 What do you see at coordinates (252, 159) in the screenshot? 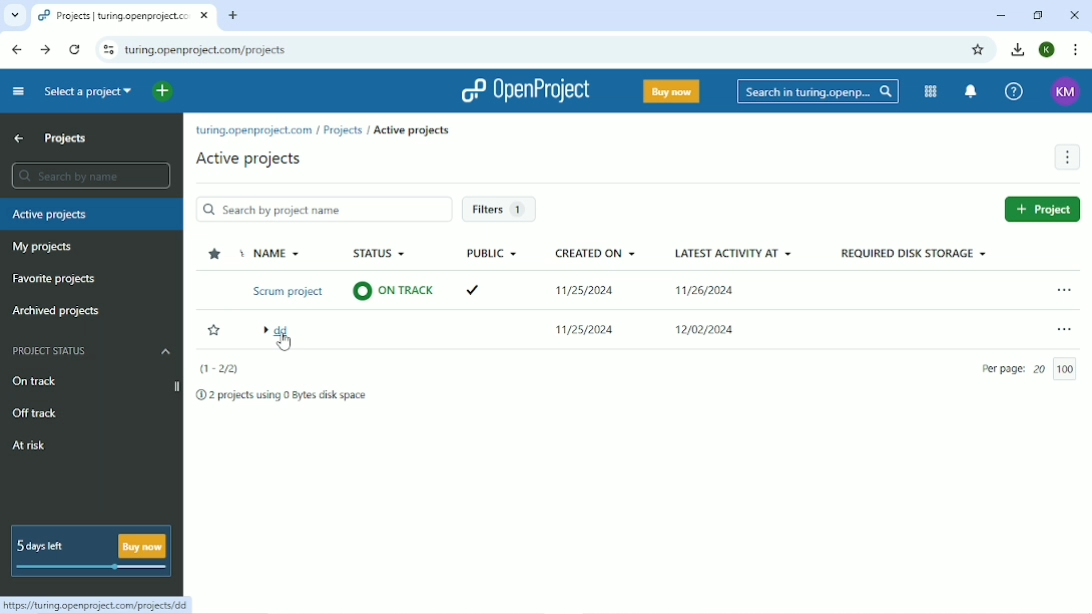
I see `Active projects` at bounding box center [252, 159].